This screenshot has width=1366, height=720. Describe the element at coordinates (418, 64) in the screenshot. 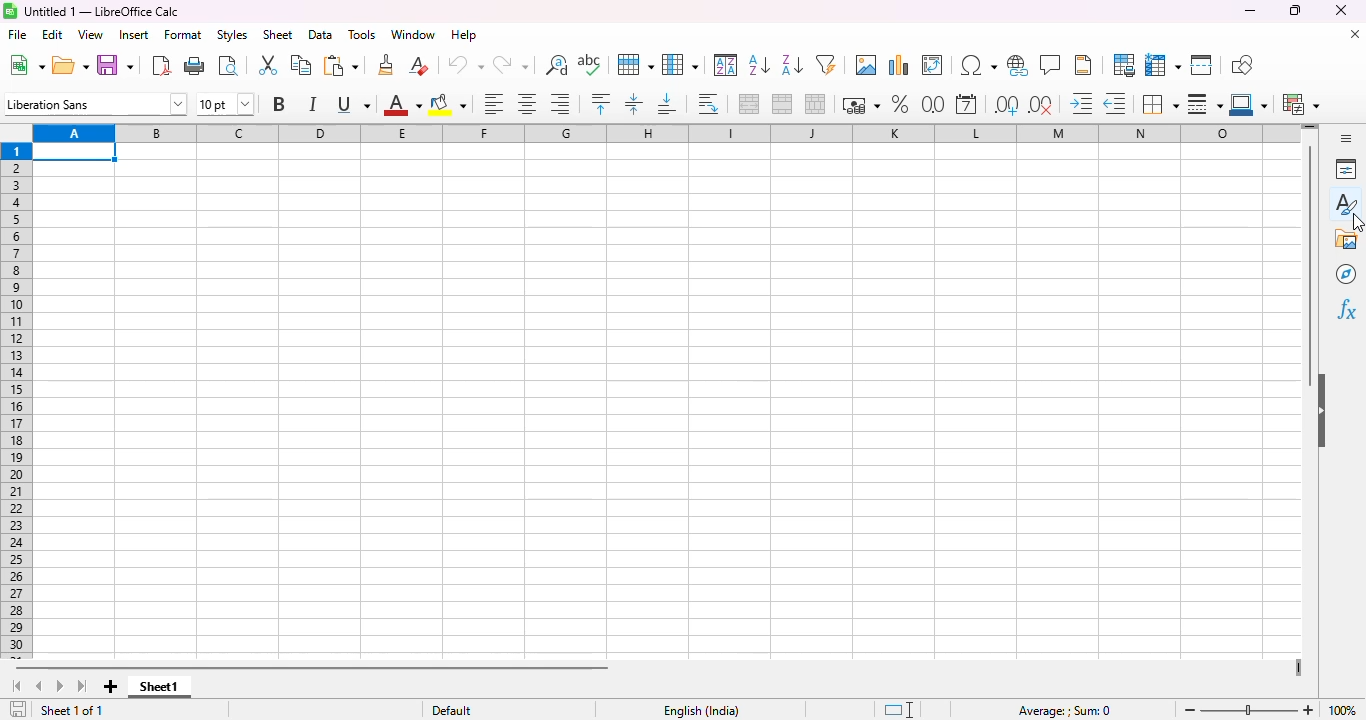

I see `clear direct formatting` at that location.